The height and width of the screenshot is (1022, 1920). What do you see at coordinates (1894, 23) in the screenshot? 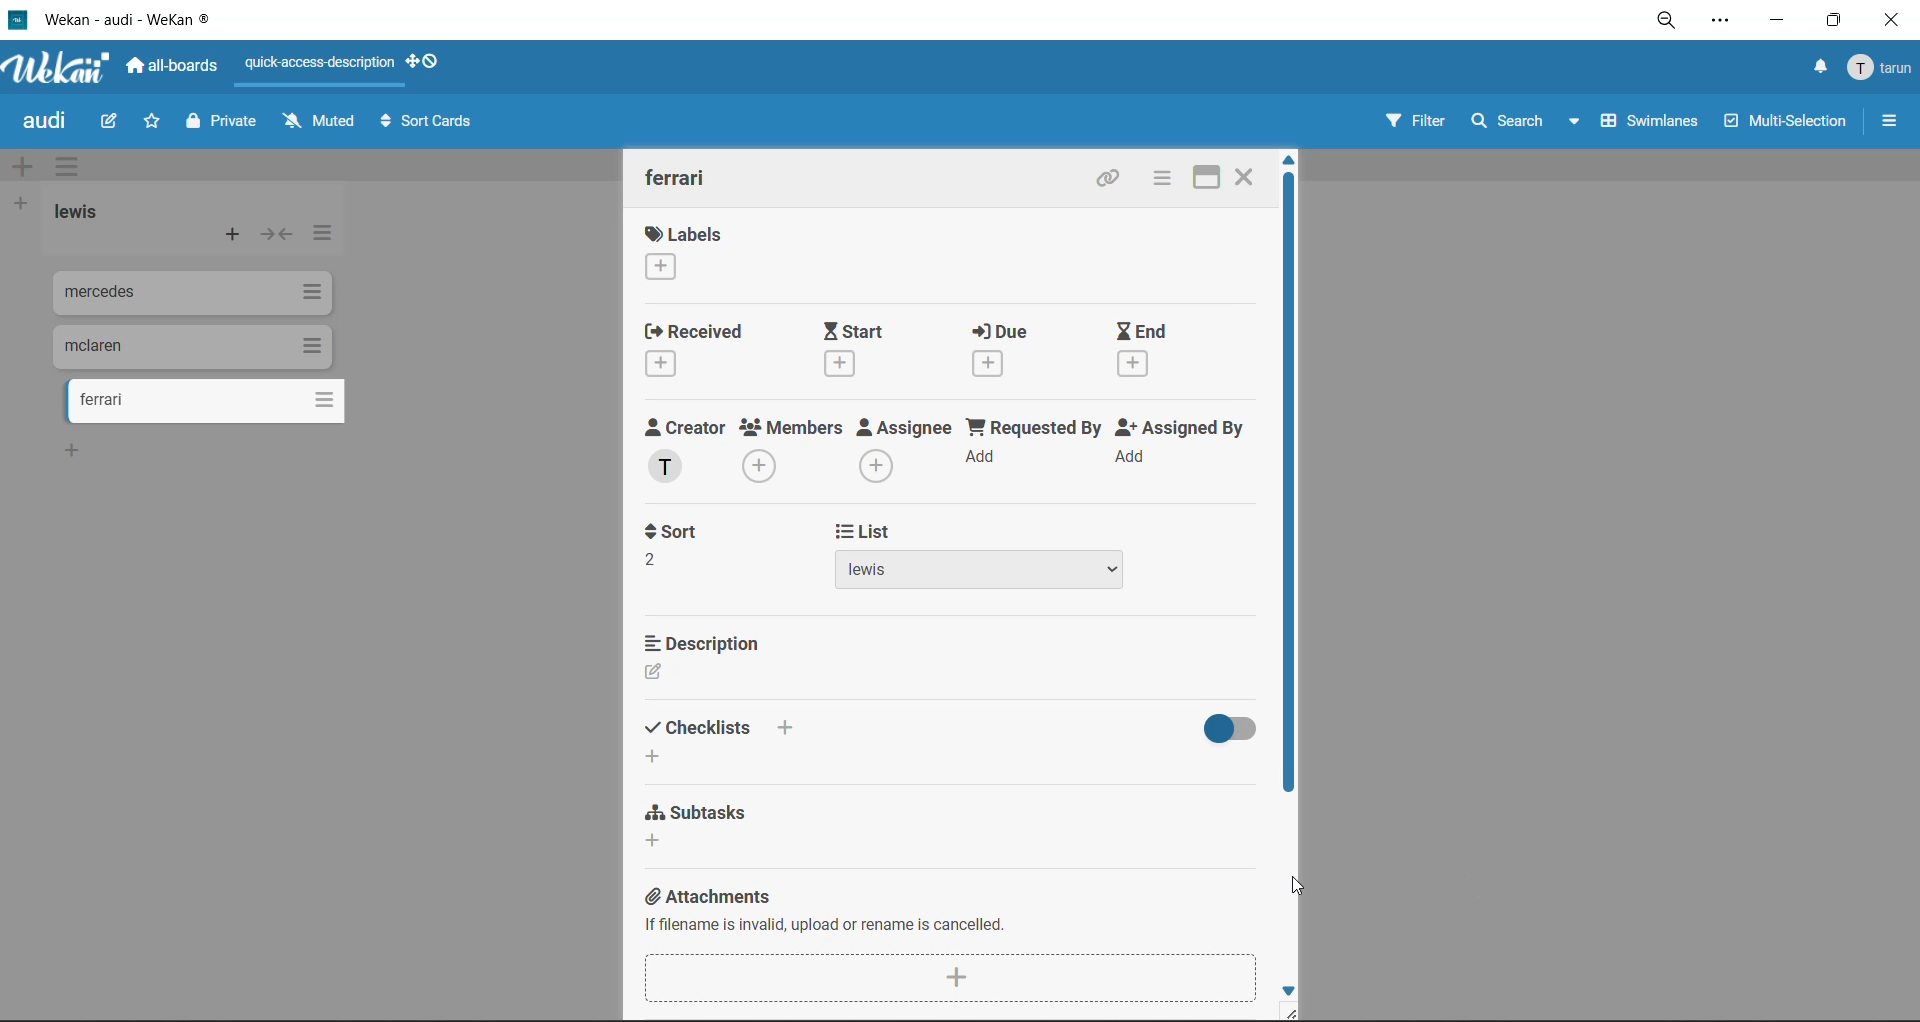
I see `close` at bounding box center [1894, 23].